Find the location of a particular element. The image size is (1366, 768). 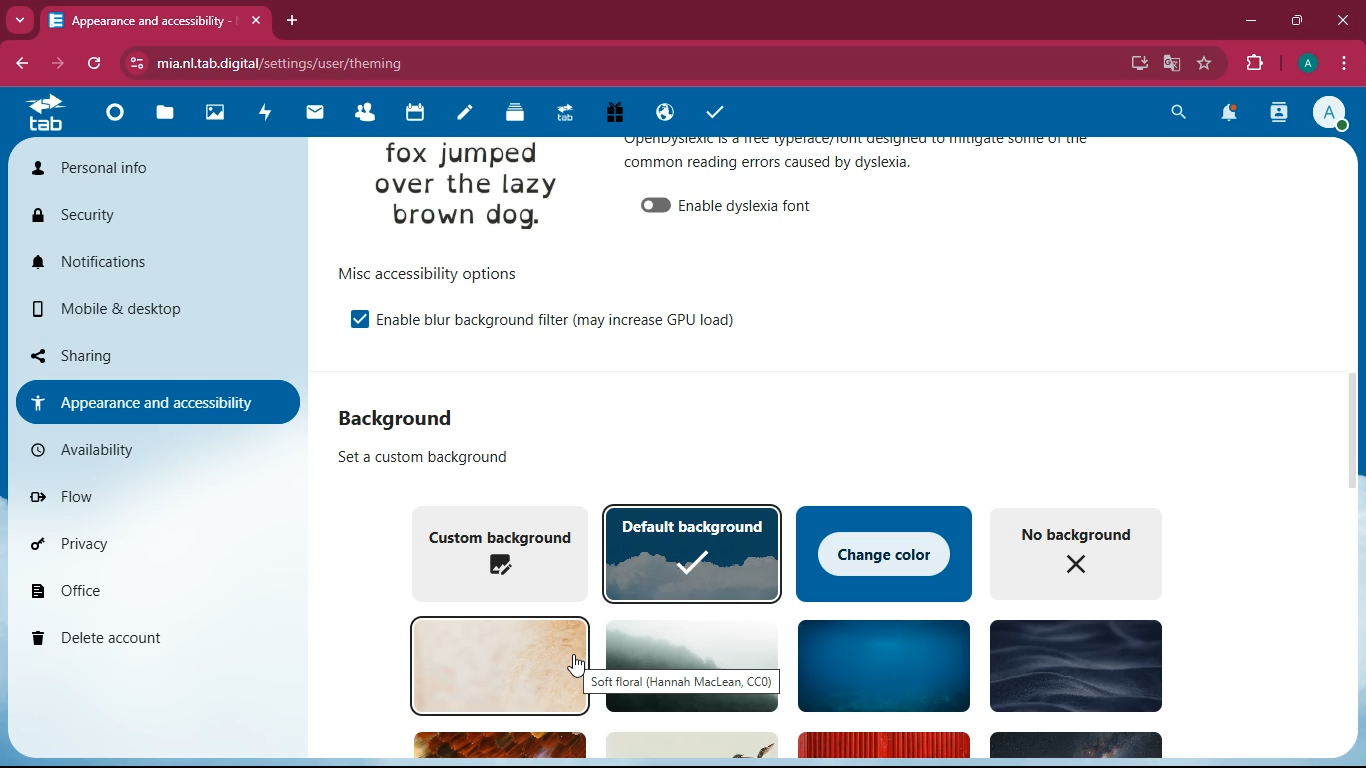

tasks is located at coordinates (713, 116).